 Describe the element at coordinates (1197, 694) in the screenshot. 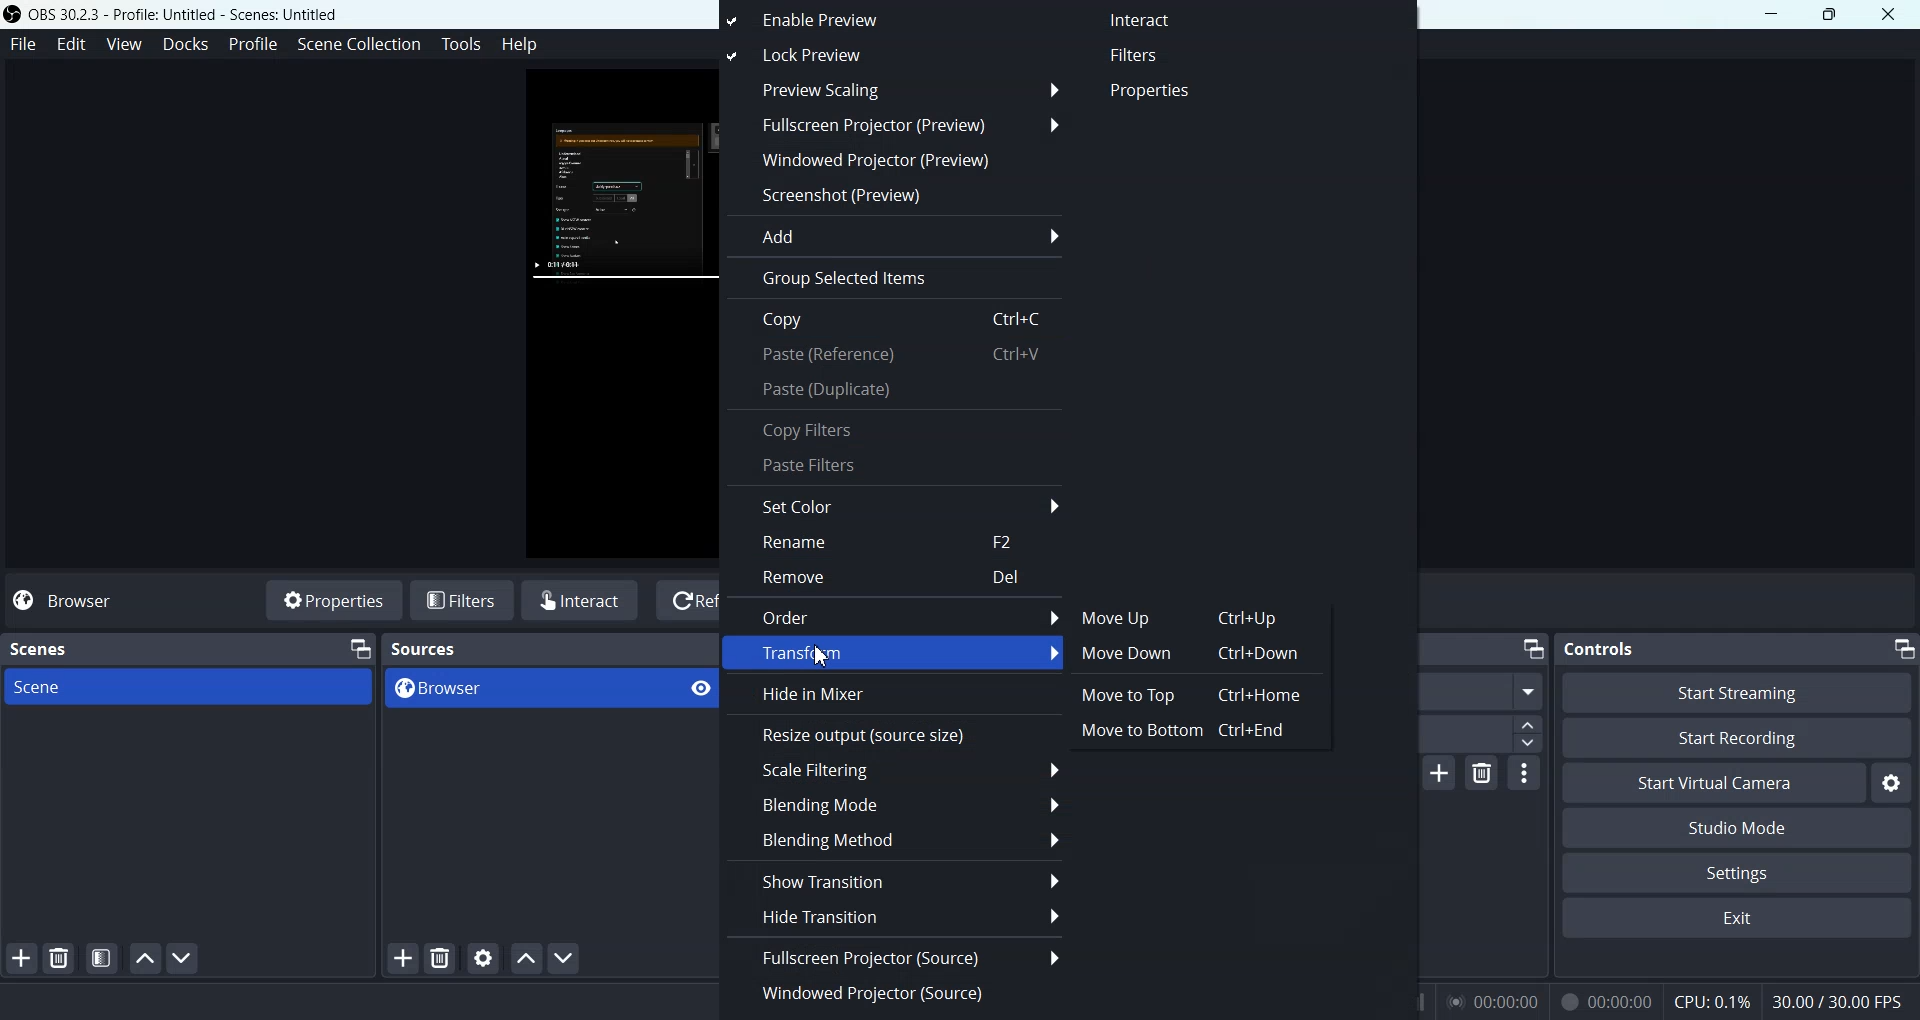

I see `Move to Top` at that location.